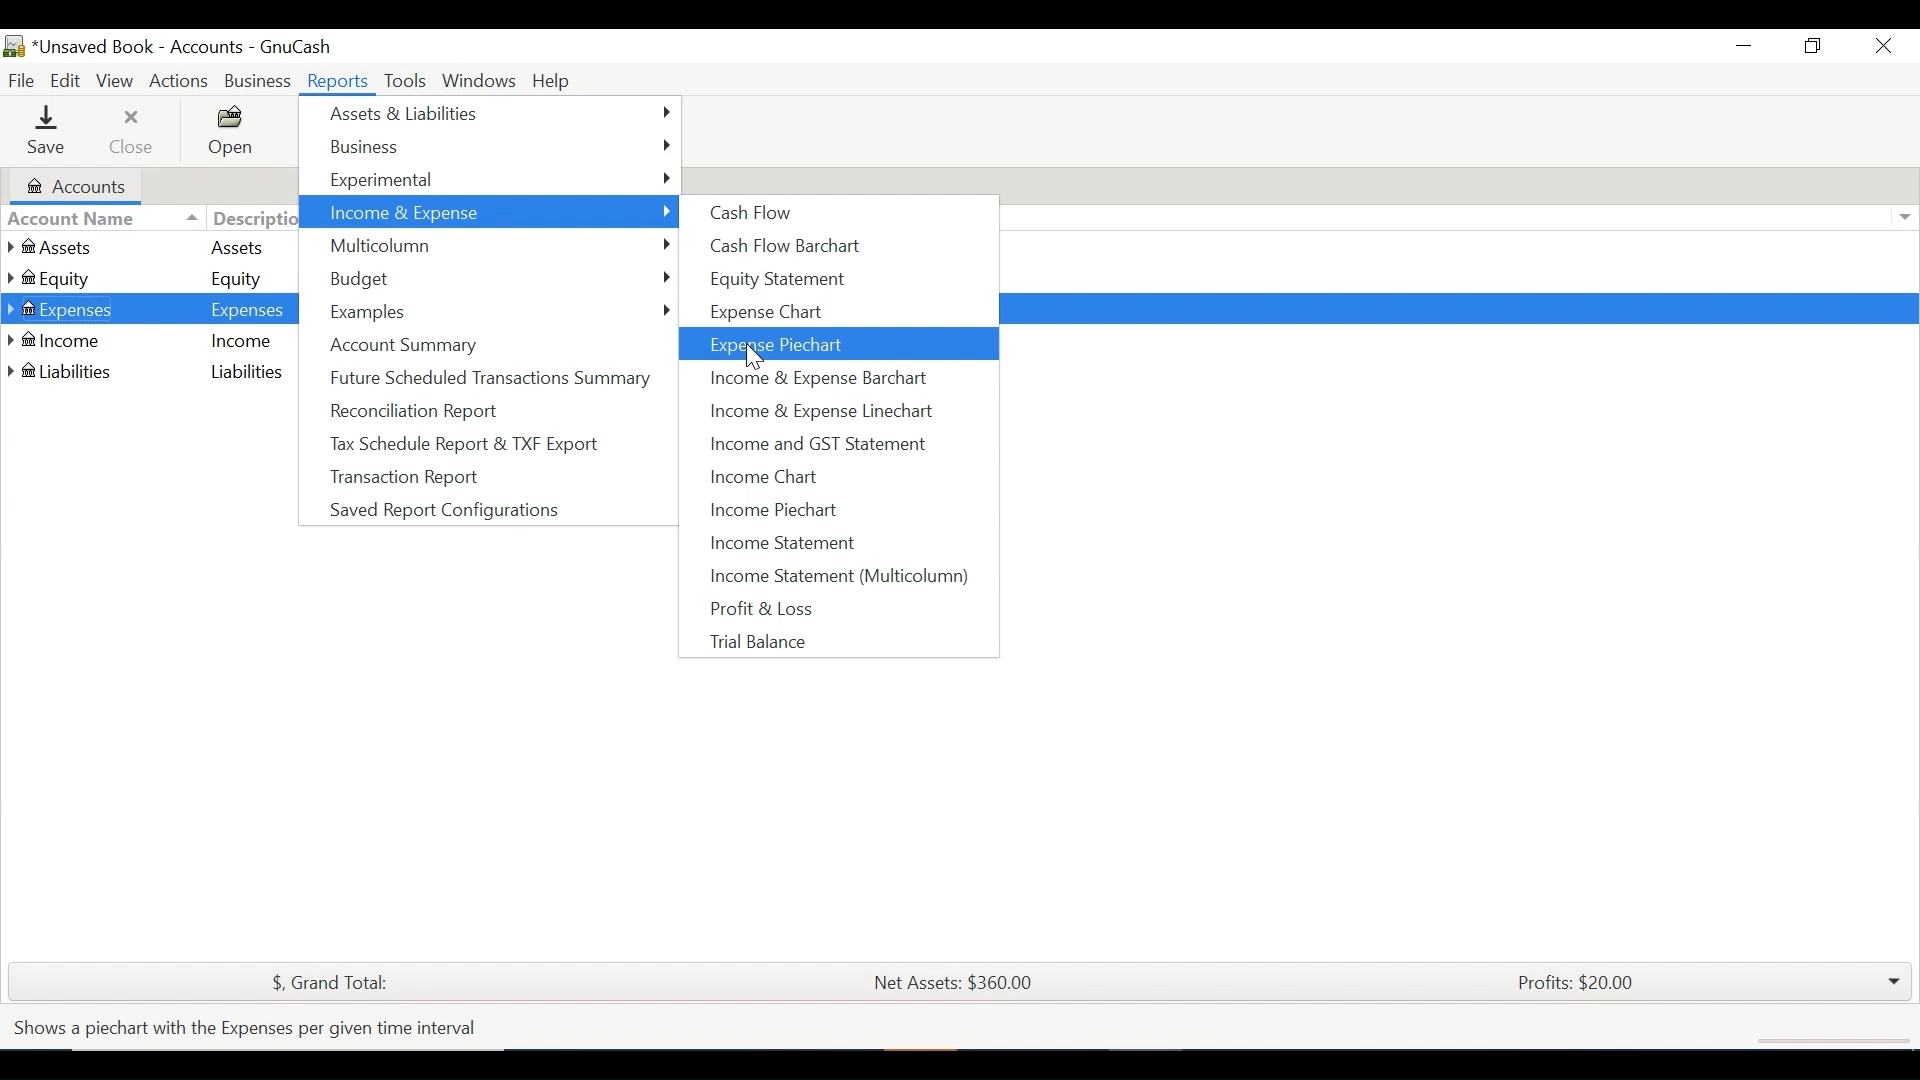  Describe the element at coordinates (555, 80) in the screenshot. I see `Help` at that location.